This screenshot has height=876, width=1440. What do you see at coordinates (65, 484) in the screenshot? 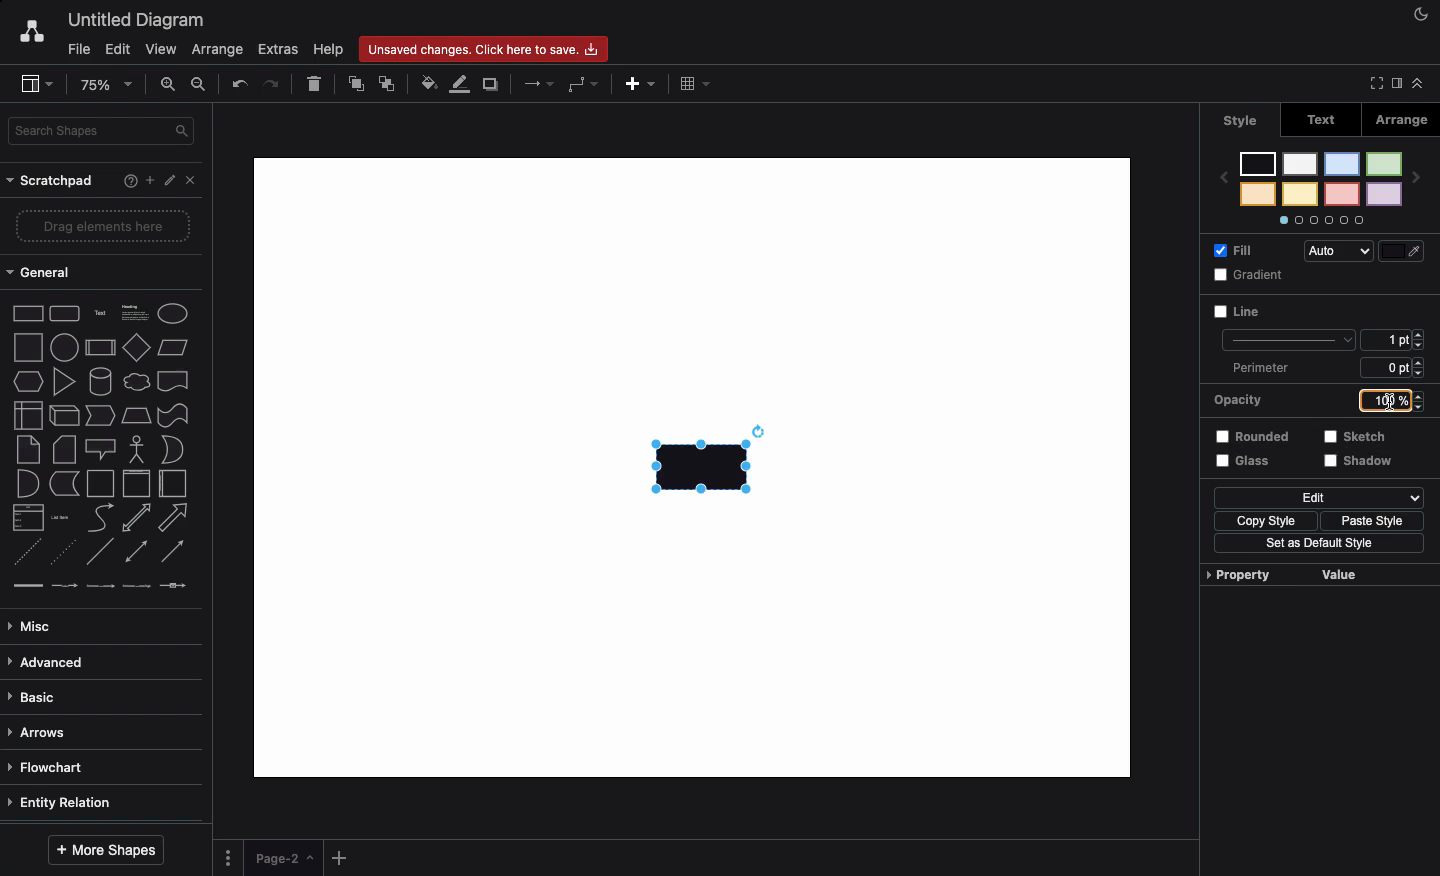
I see `data storage` at bounding box center [65, 484].